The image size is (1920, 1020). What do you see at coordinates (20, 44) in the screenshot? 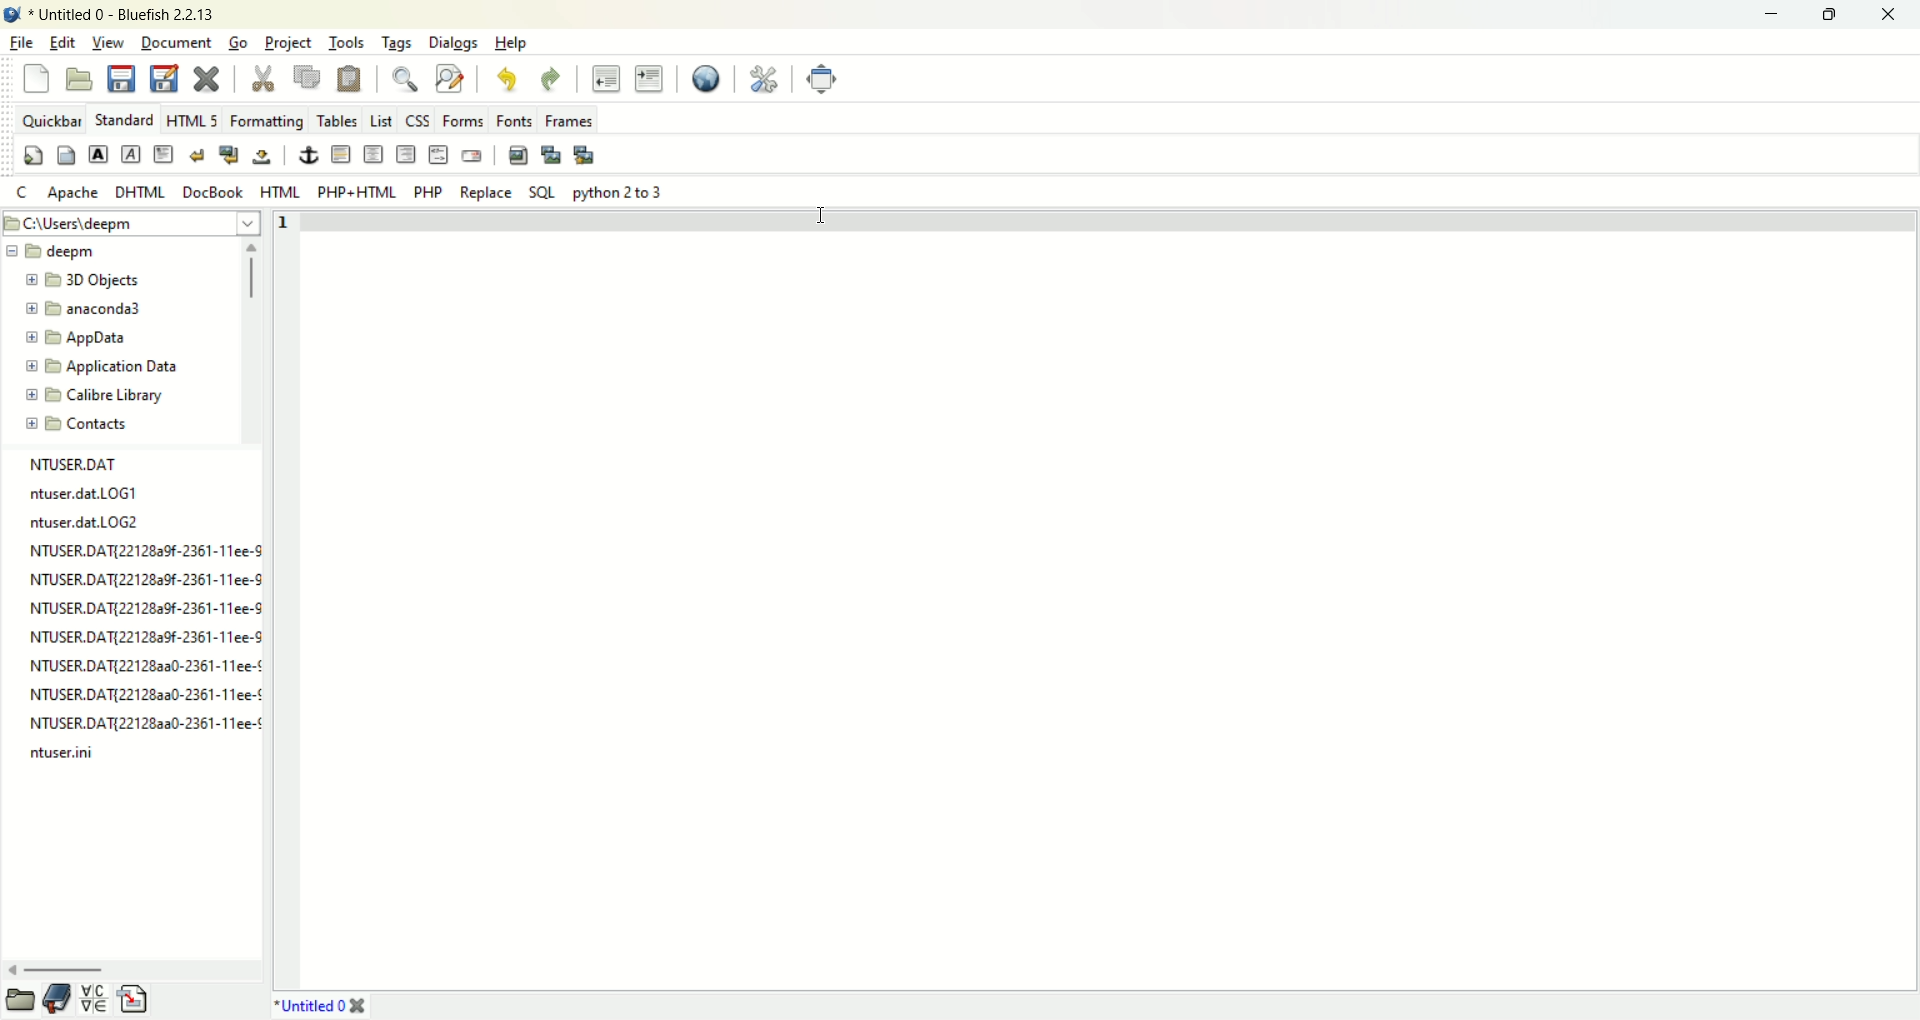
I see `file` at bounding box center [20, 44].